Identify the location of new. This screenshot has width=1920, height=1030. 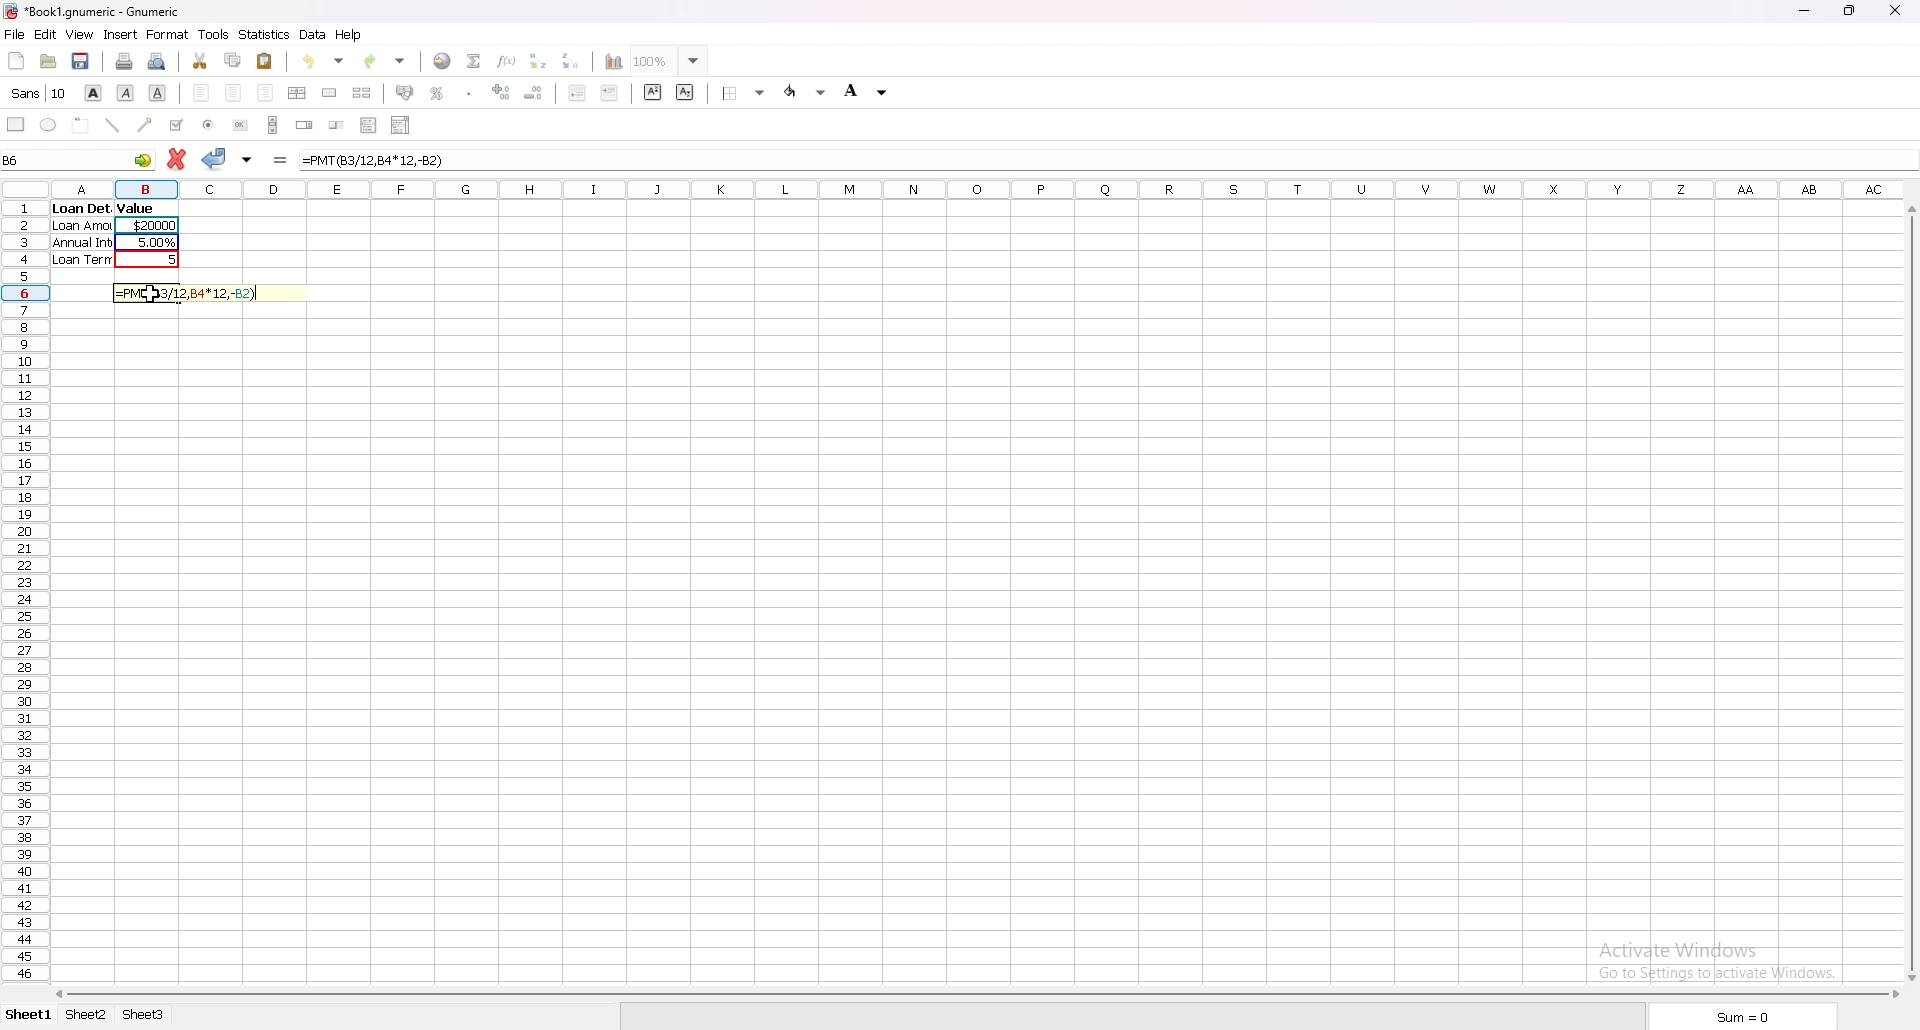
(17, 60).